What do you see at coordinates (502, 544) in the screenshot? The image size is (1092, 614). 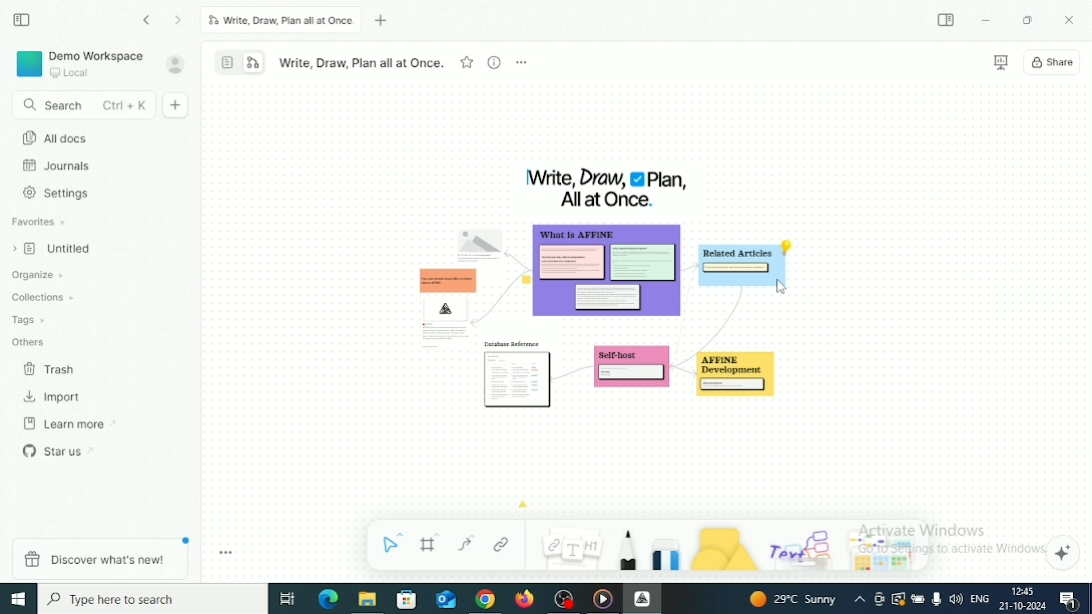 I see `Link` at bounding box center [502, 544].